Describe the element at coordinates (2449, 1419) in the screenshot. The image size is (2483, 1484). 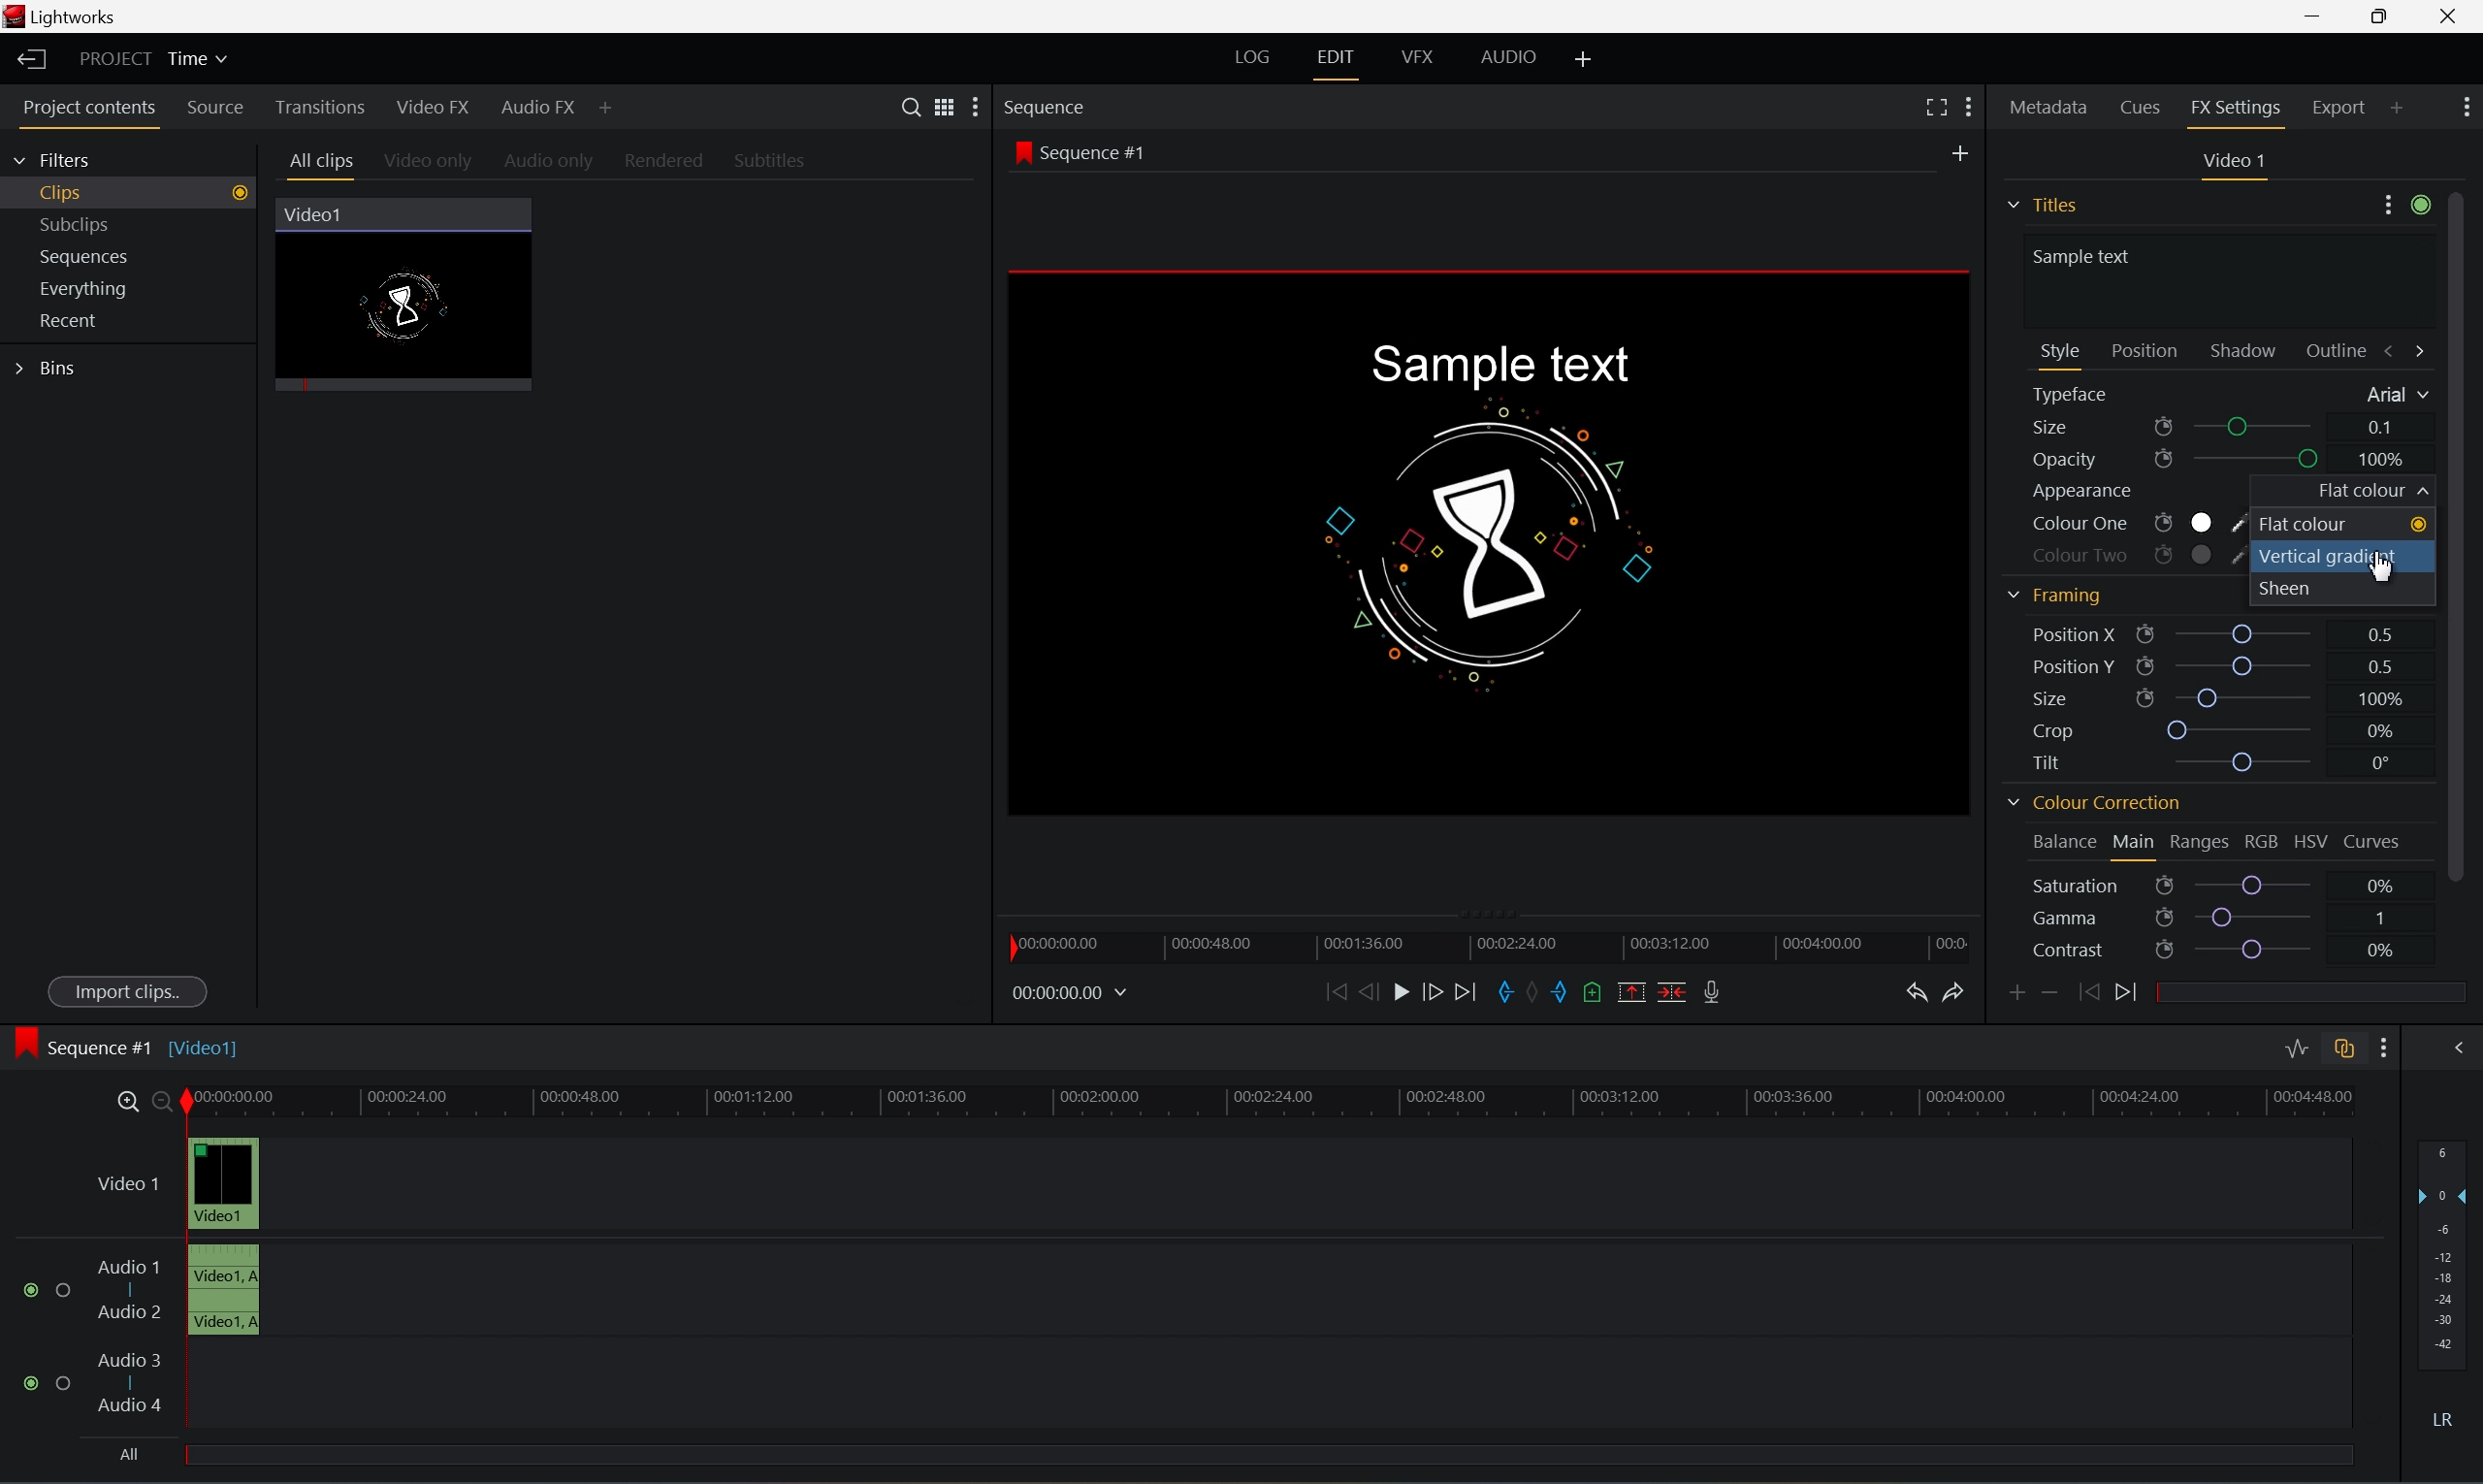
I see `mute` at that location.